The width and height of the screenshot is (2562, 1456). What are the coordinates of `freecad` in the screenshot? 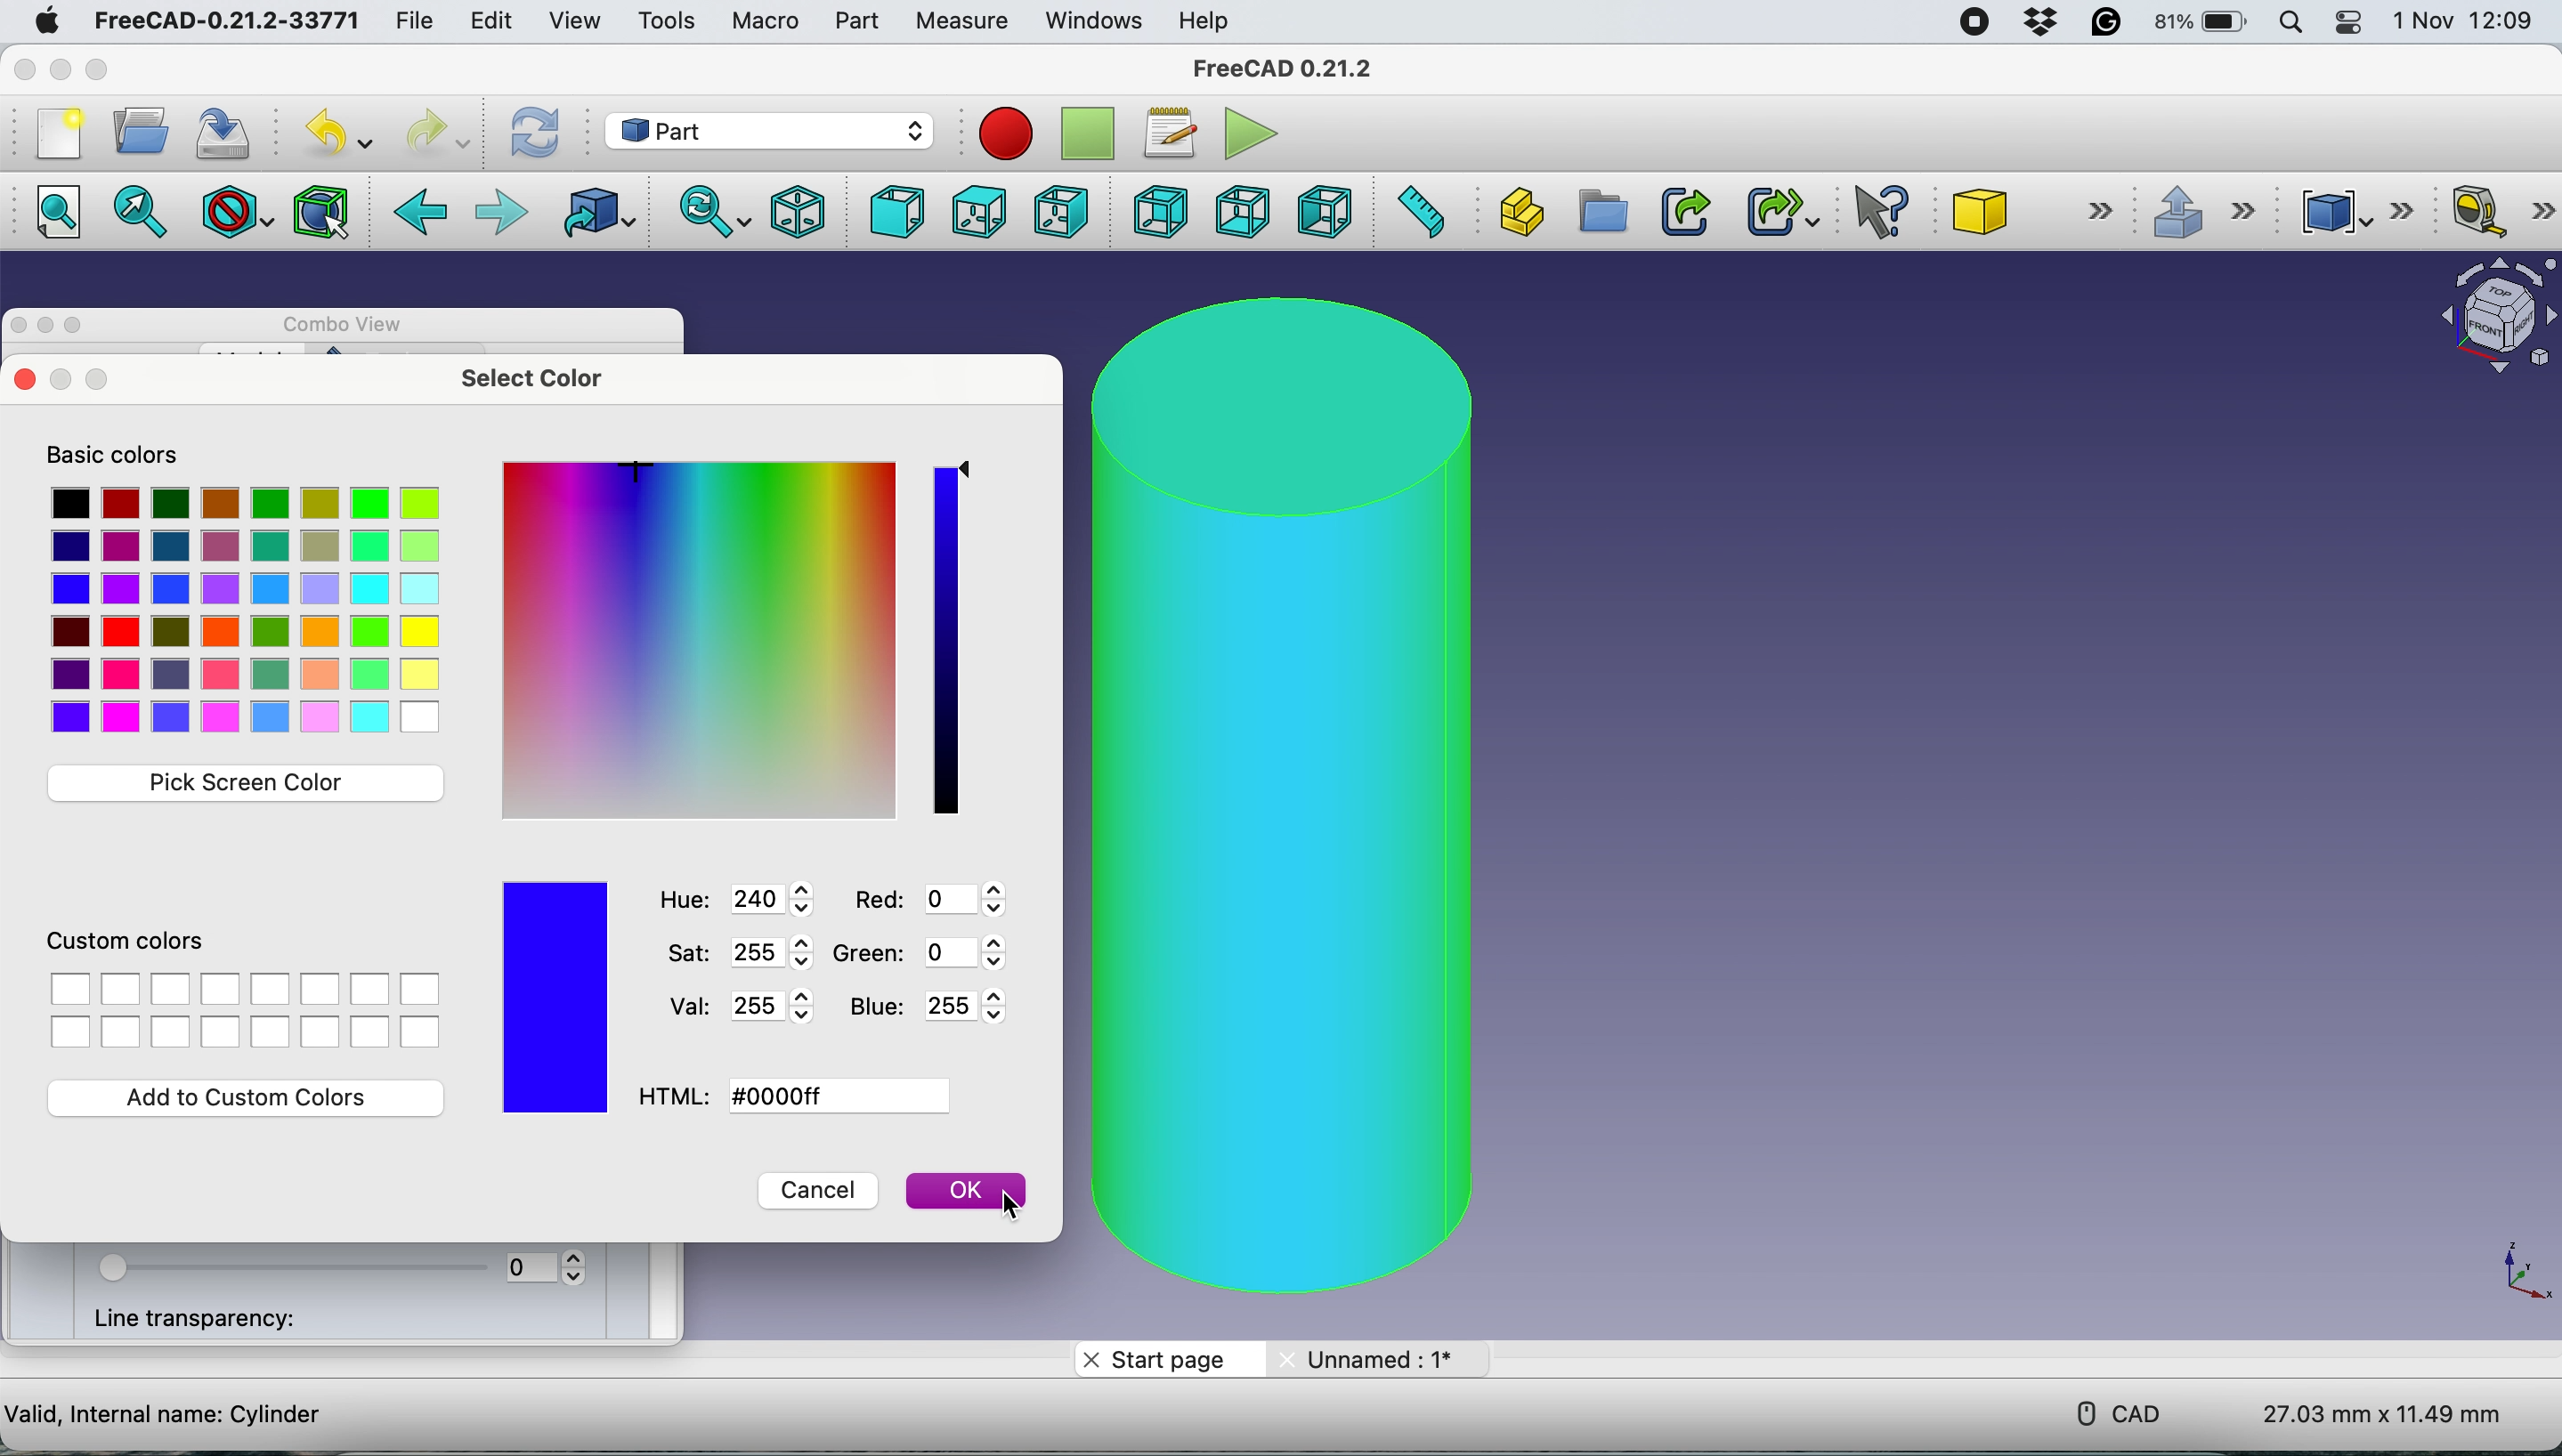 It's located at (222, 21).